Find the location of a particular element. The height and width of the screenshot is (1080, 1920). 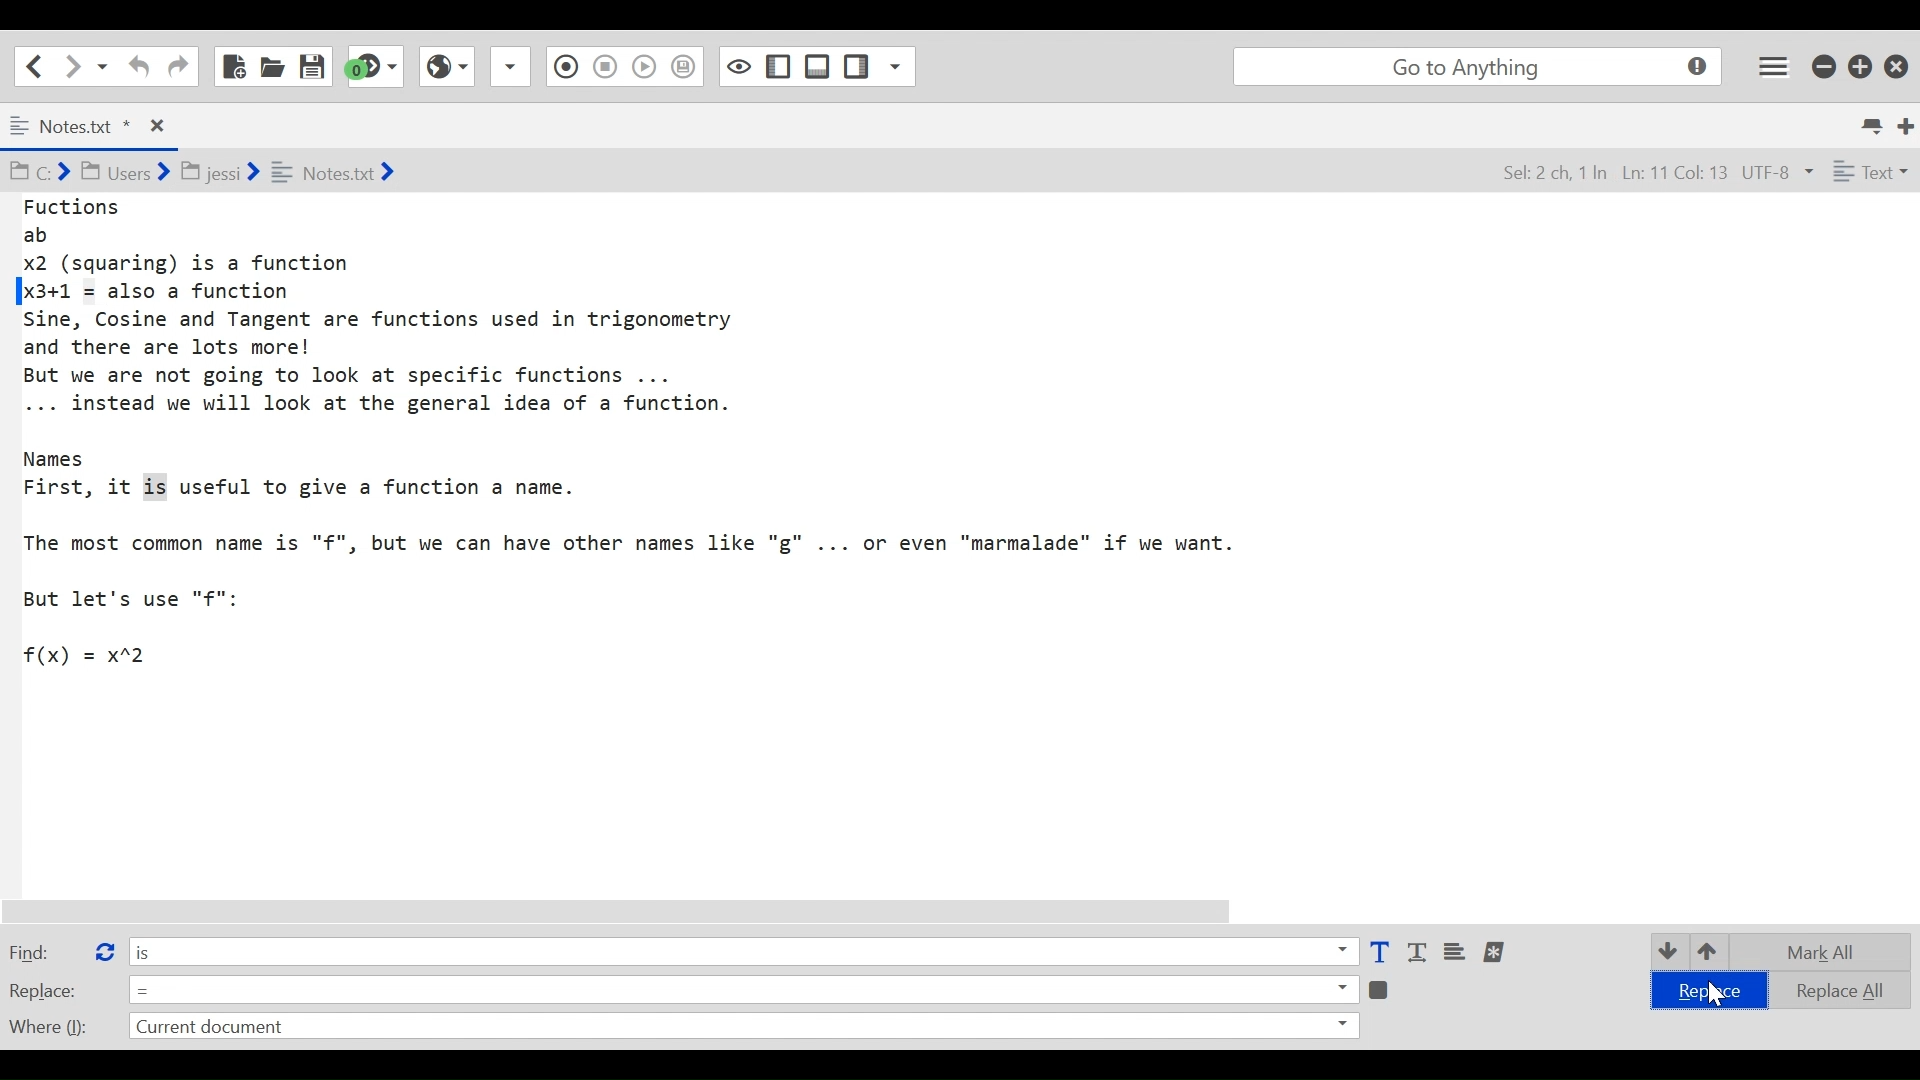

match case is located at coordinates (1379, 953).